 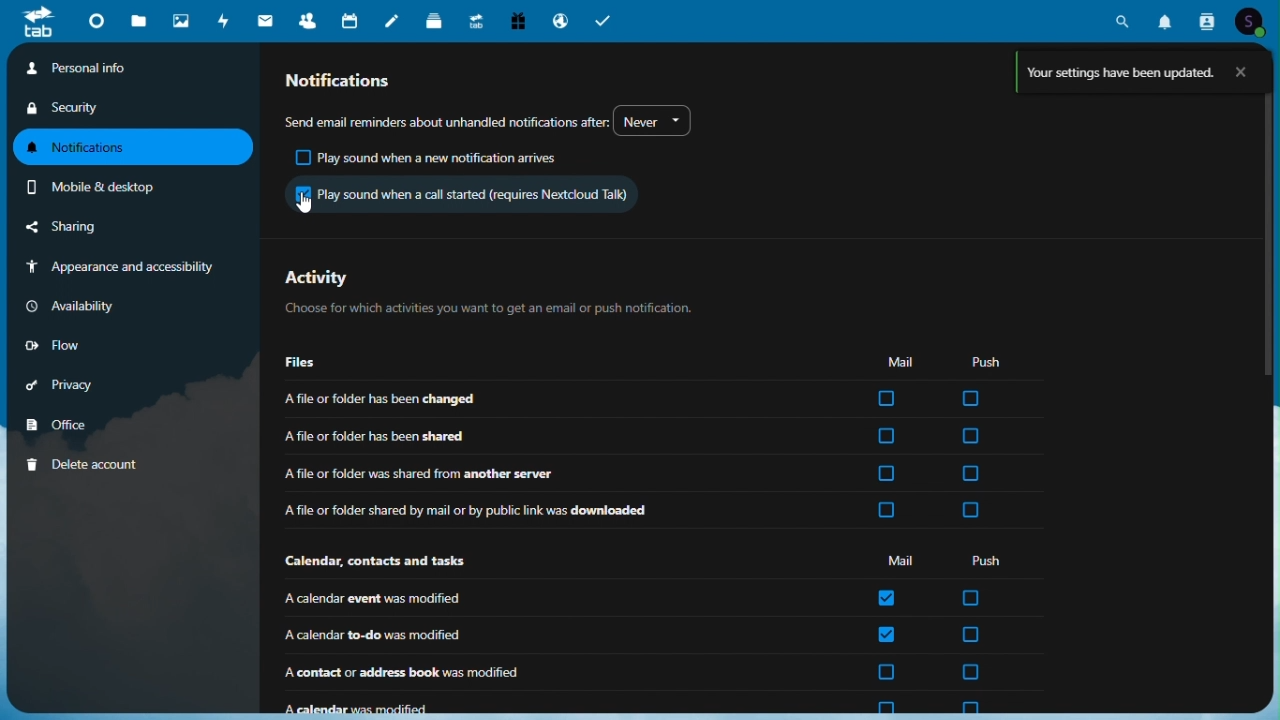 What do you see at coordinates (887, 635) in the screenshot?
I see `check box` at bounding box center [887, 635].